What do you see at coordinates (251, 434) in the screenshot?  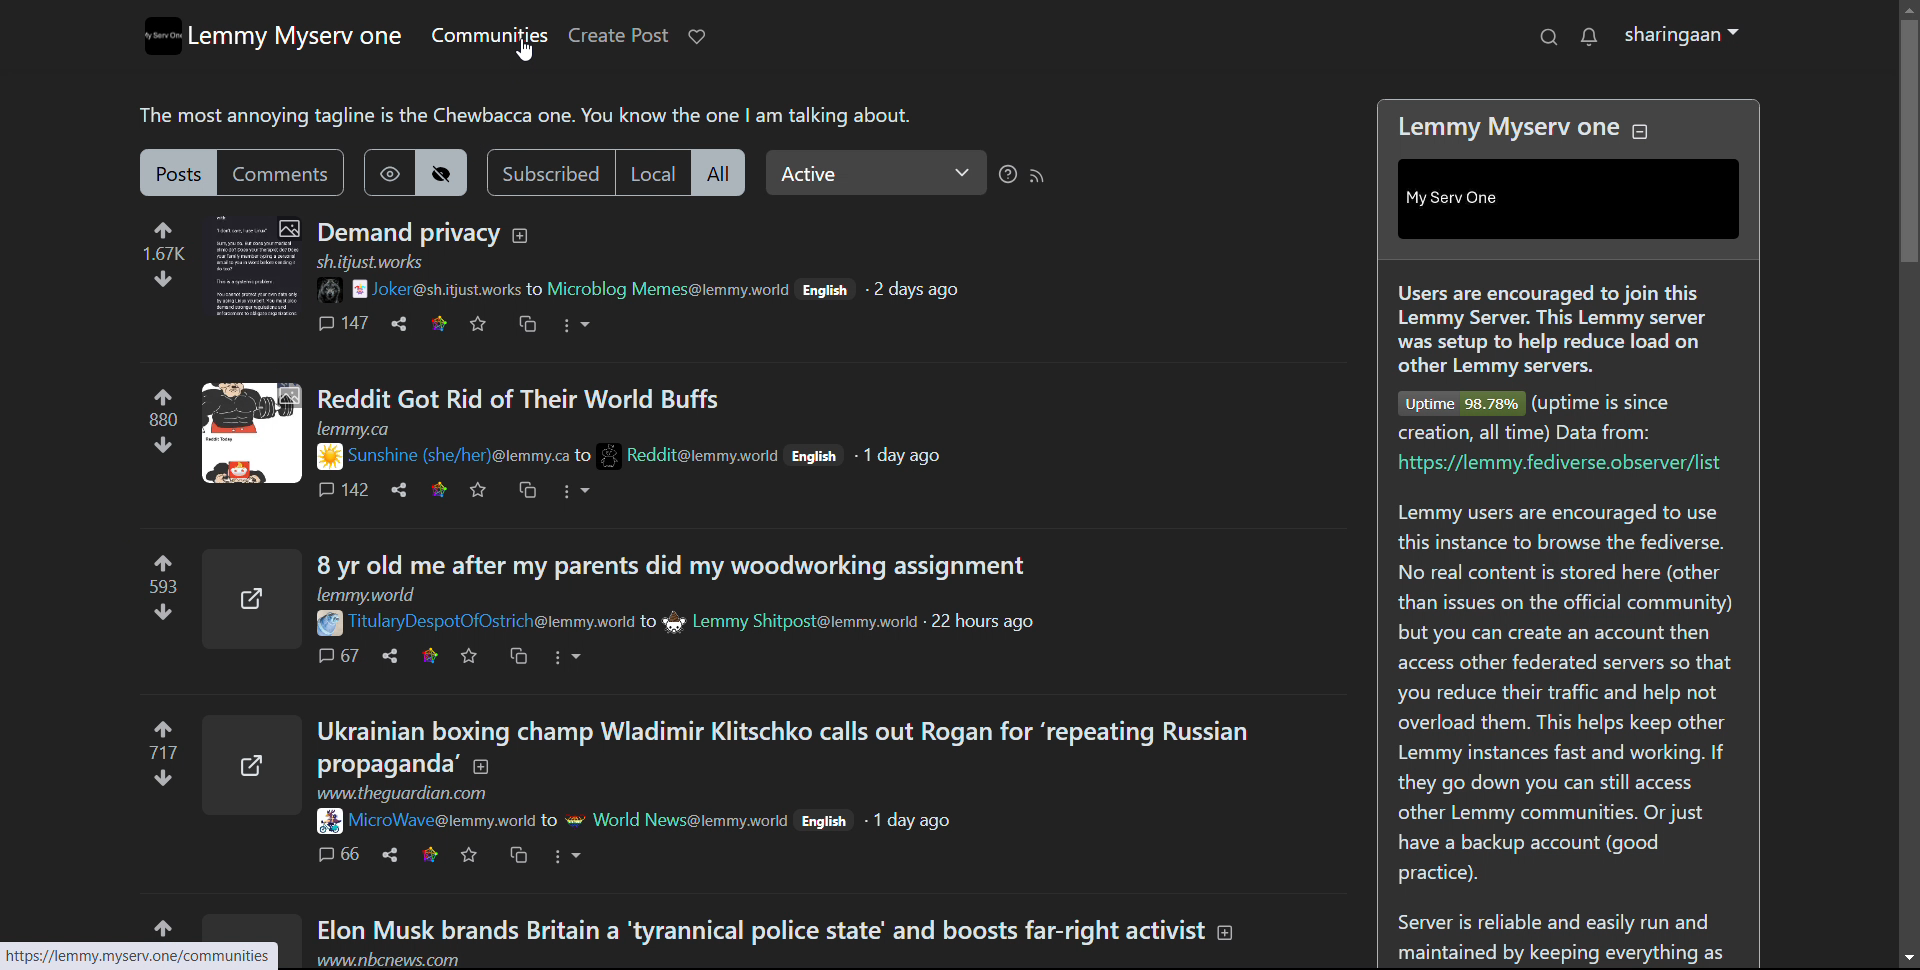 I see `thumbnail` at bounding box center [251, 434].